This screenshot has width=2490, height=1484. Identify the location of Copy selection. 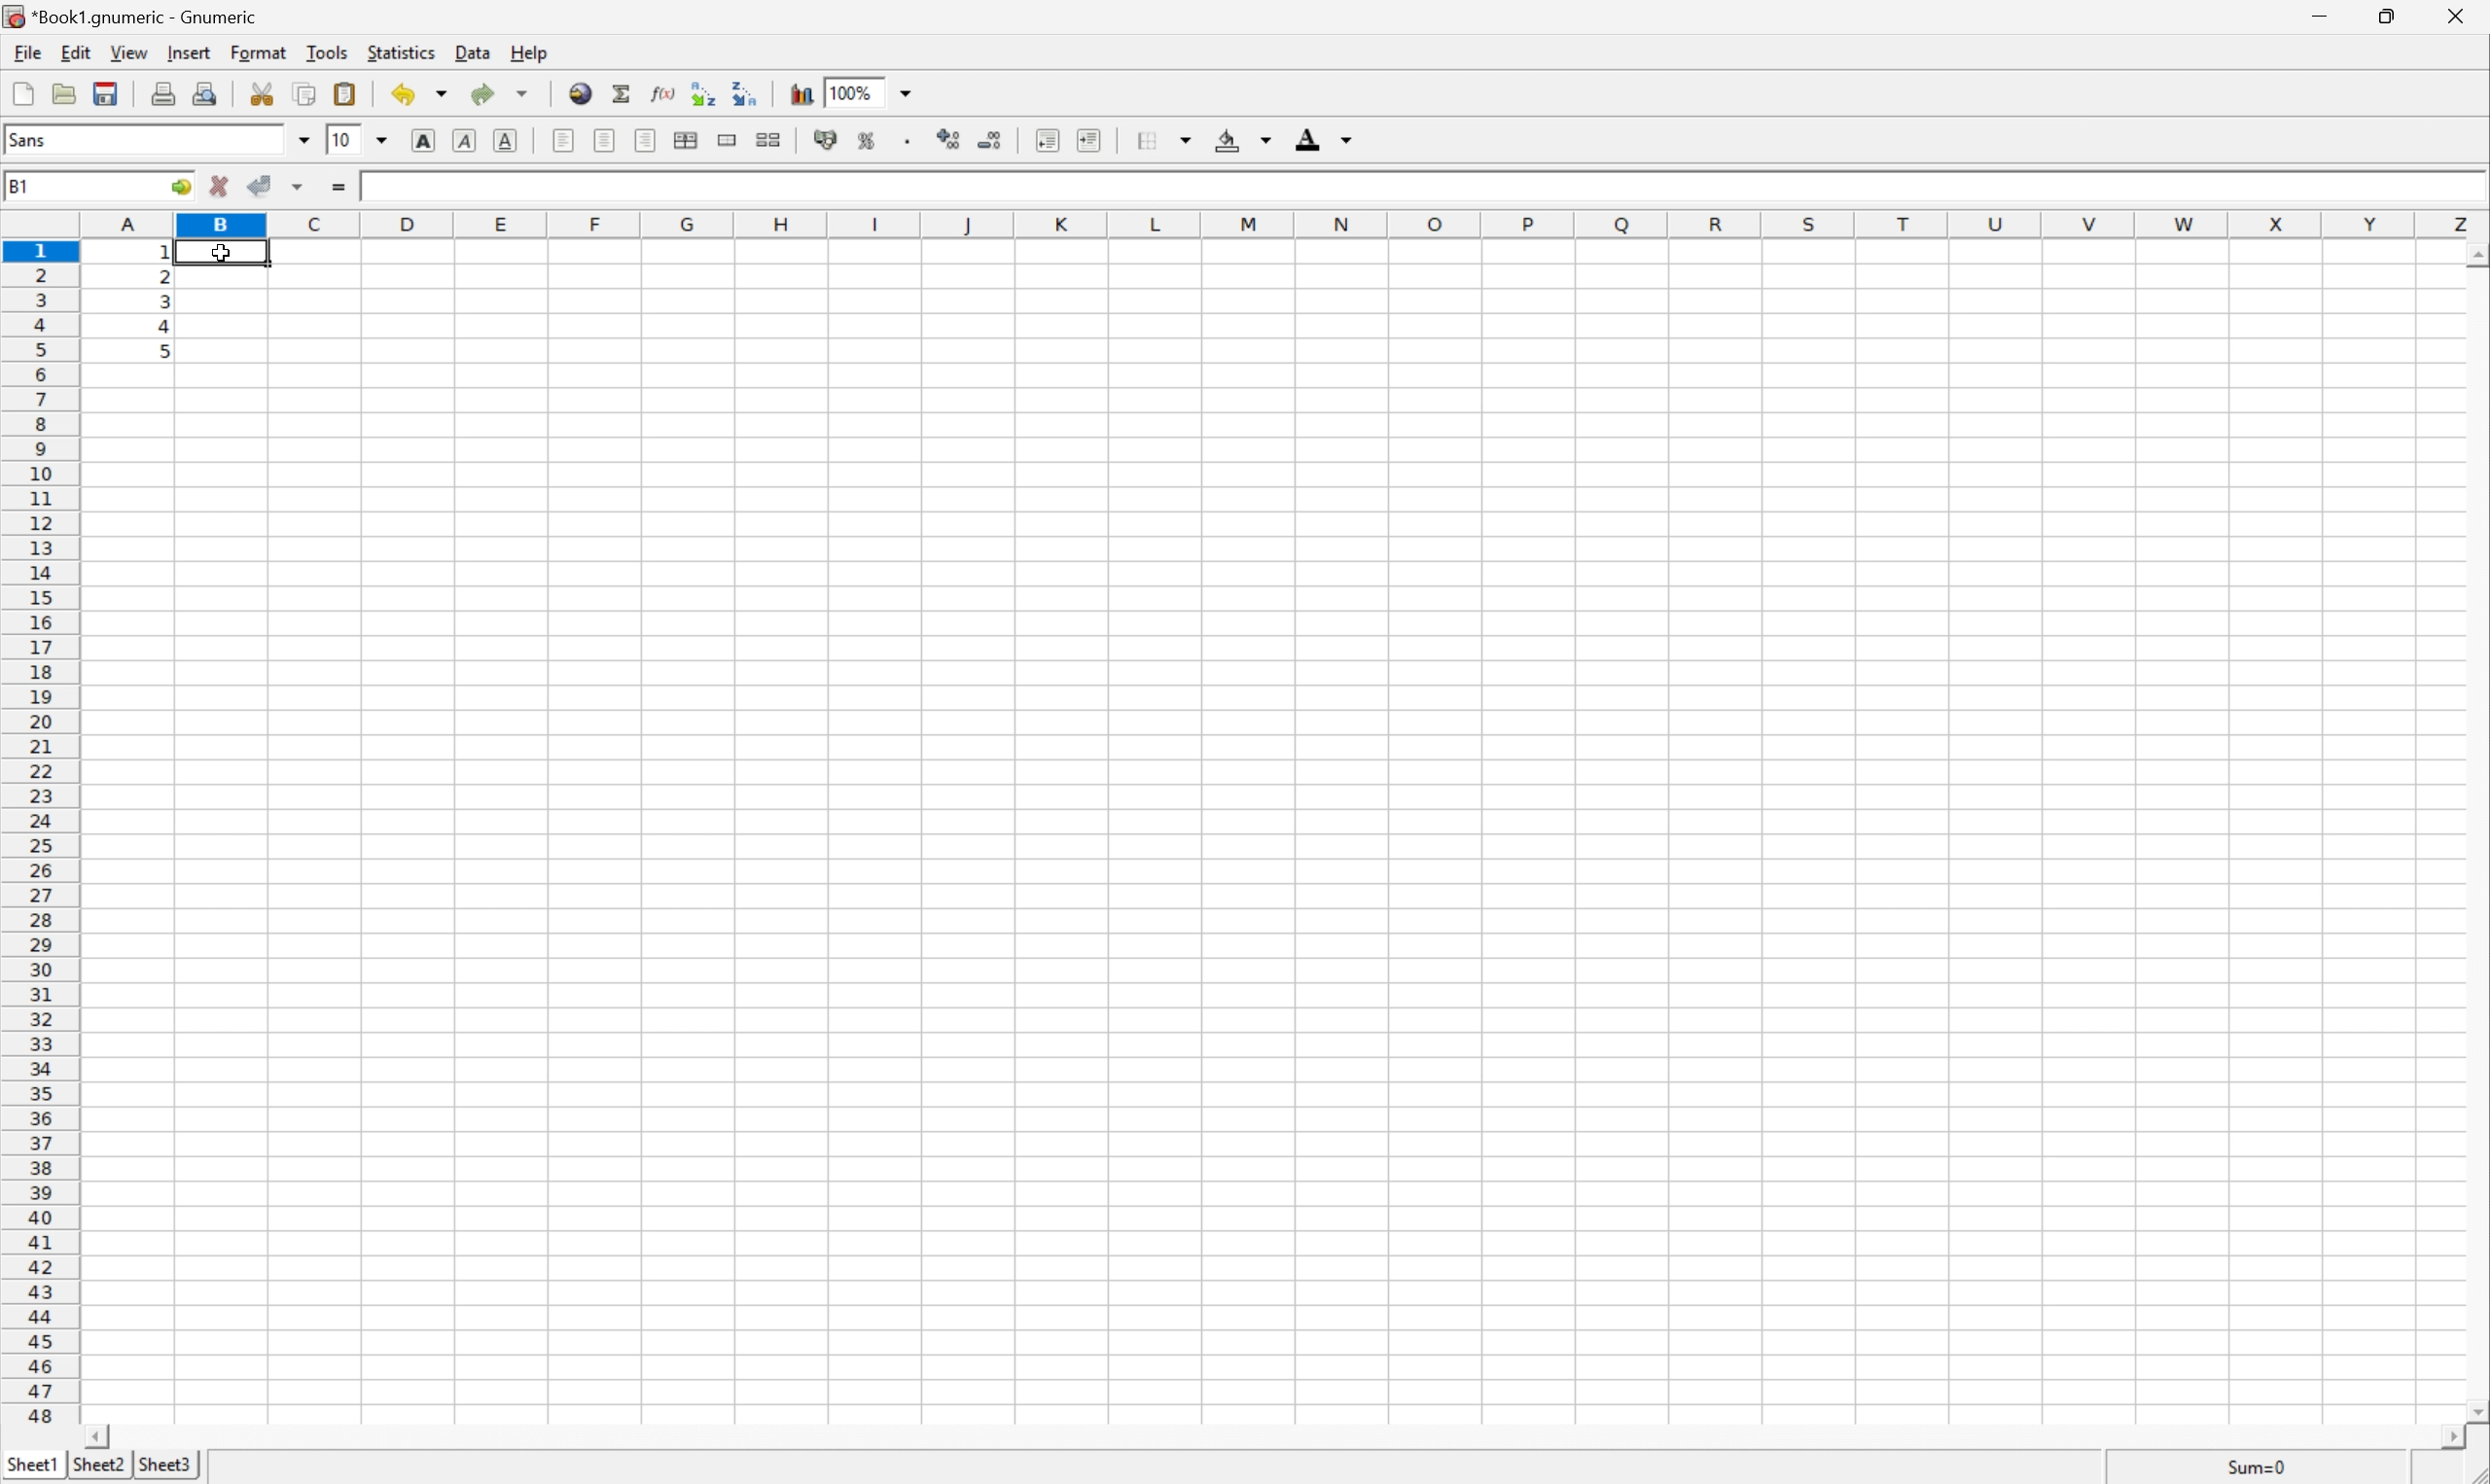
(304, 93).